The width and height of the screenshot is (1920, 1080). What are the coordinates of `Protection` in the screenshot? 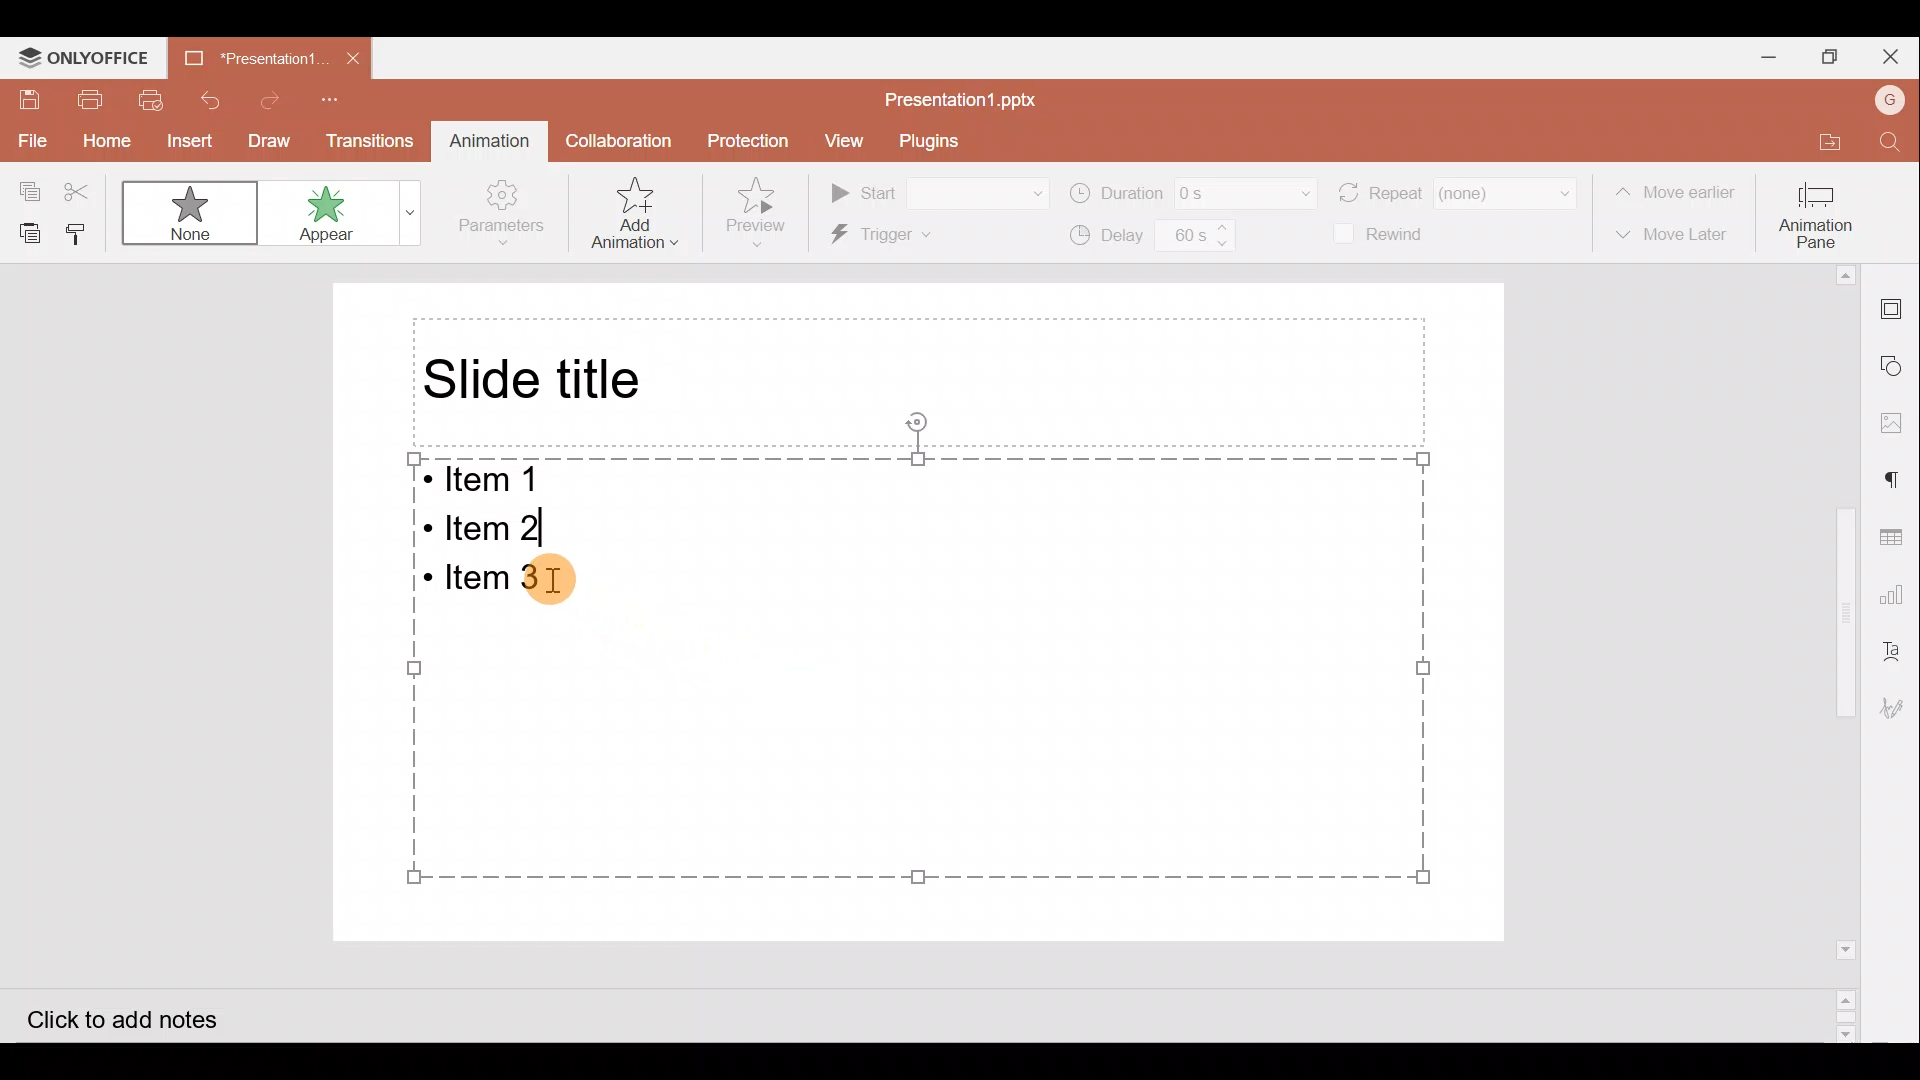 It's located at (746, 142).